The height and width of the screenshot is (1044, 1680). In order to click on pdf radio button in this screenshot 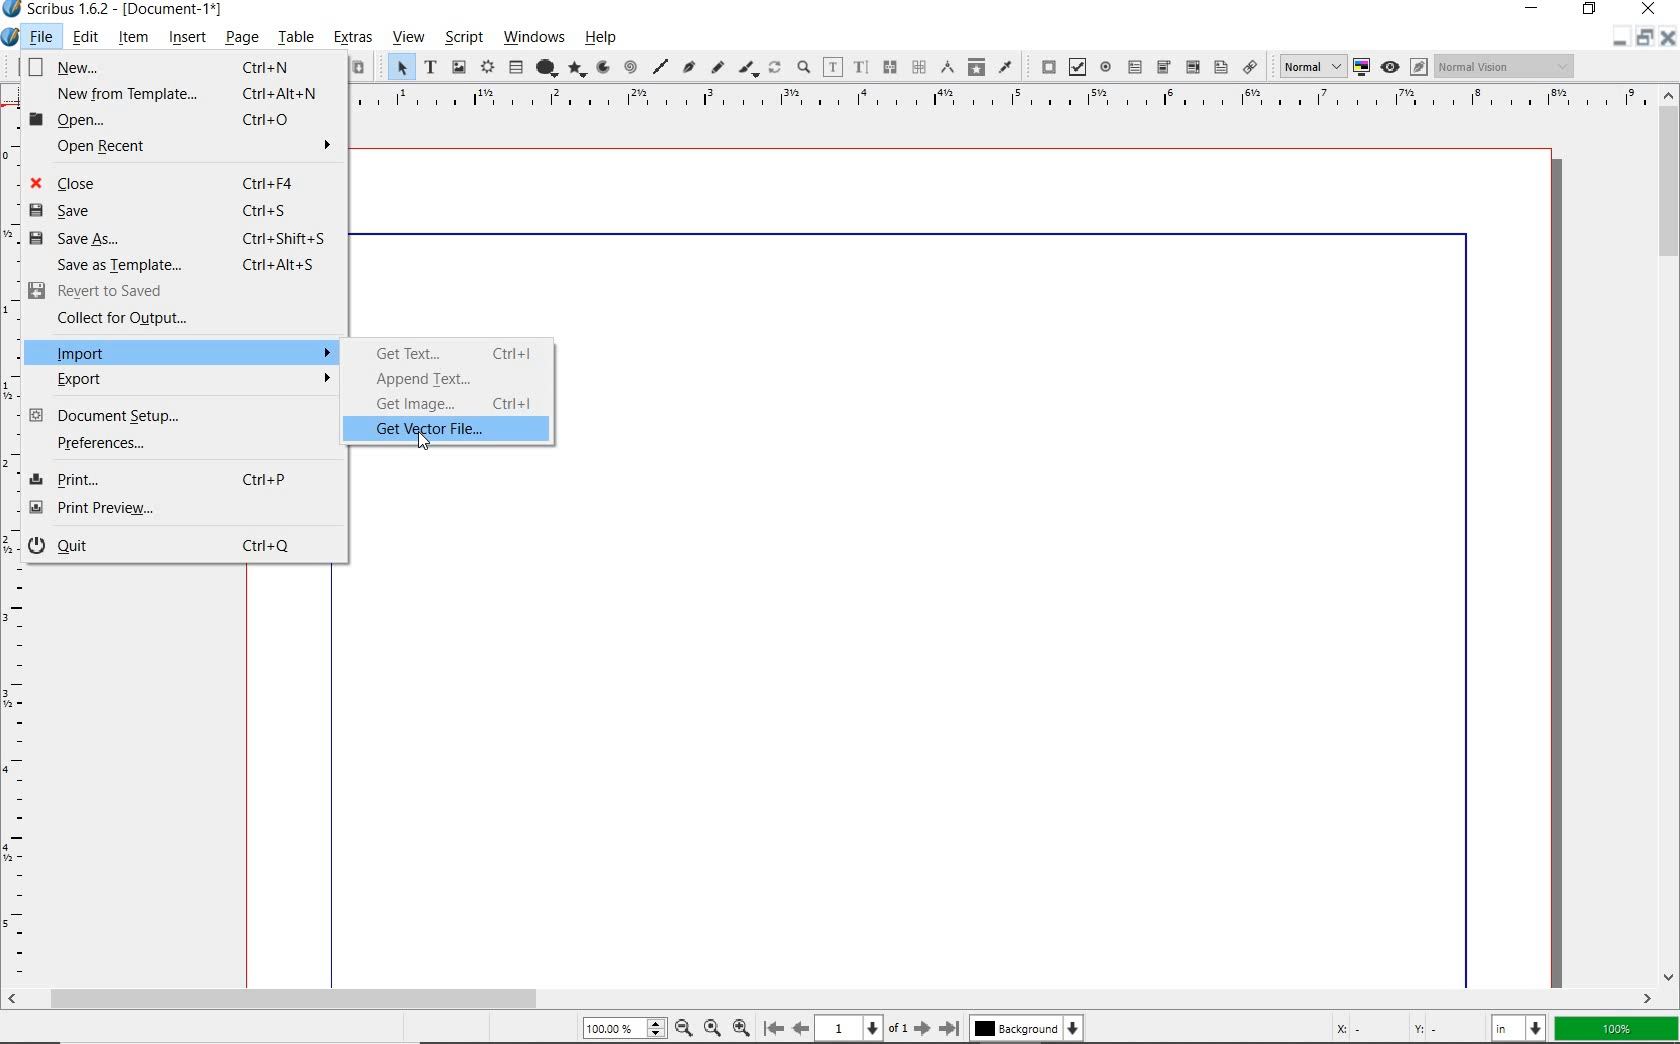, I will do `click(1106, 66)`.